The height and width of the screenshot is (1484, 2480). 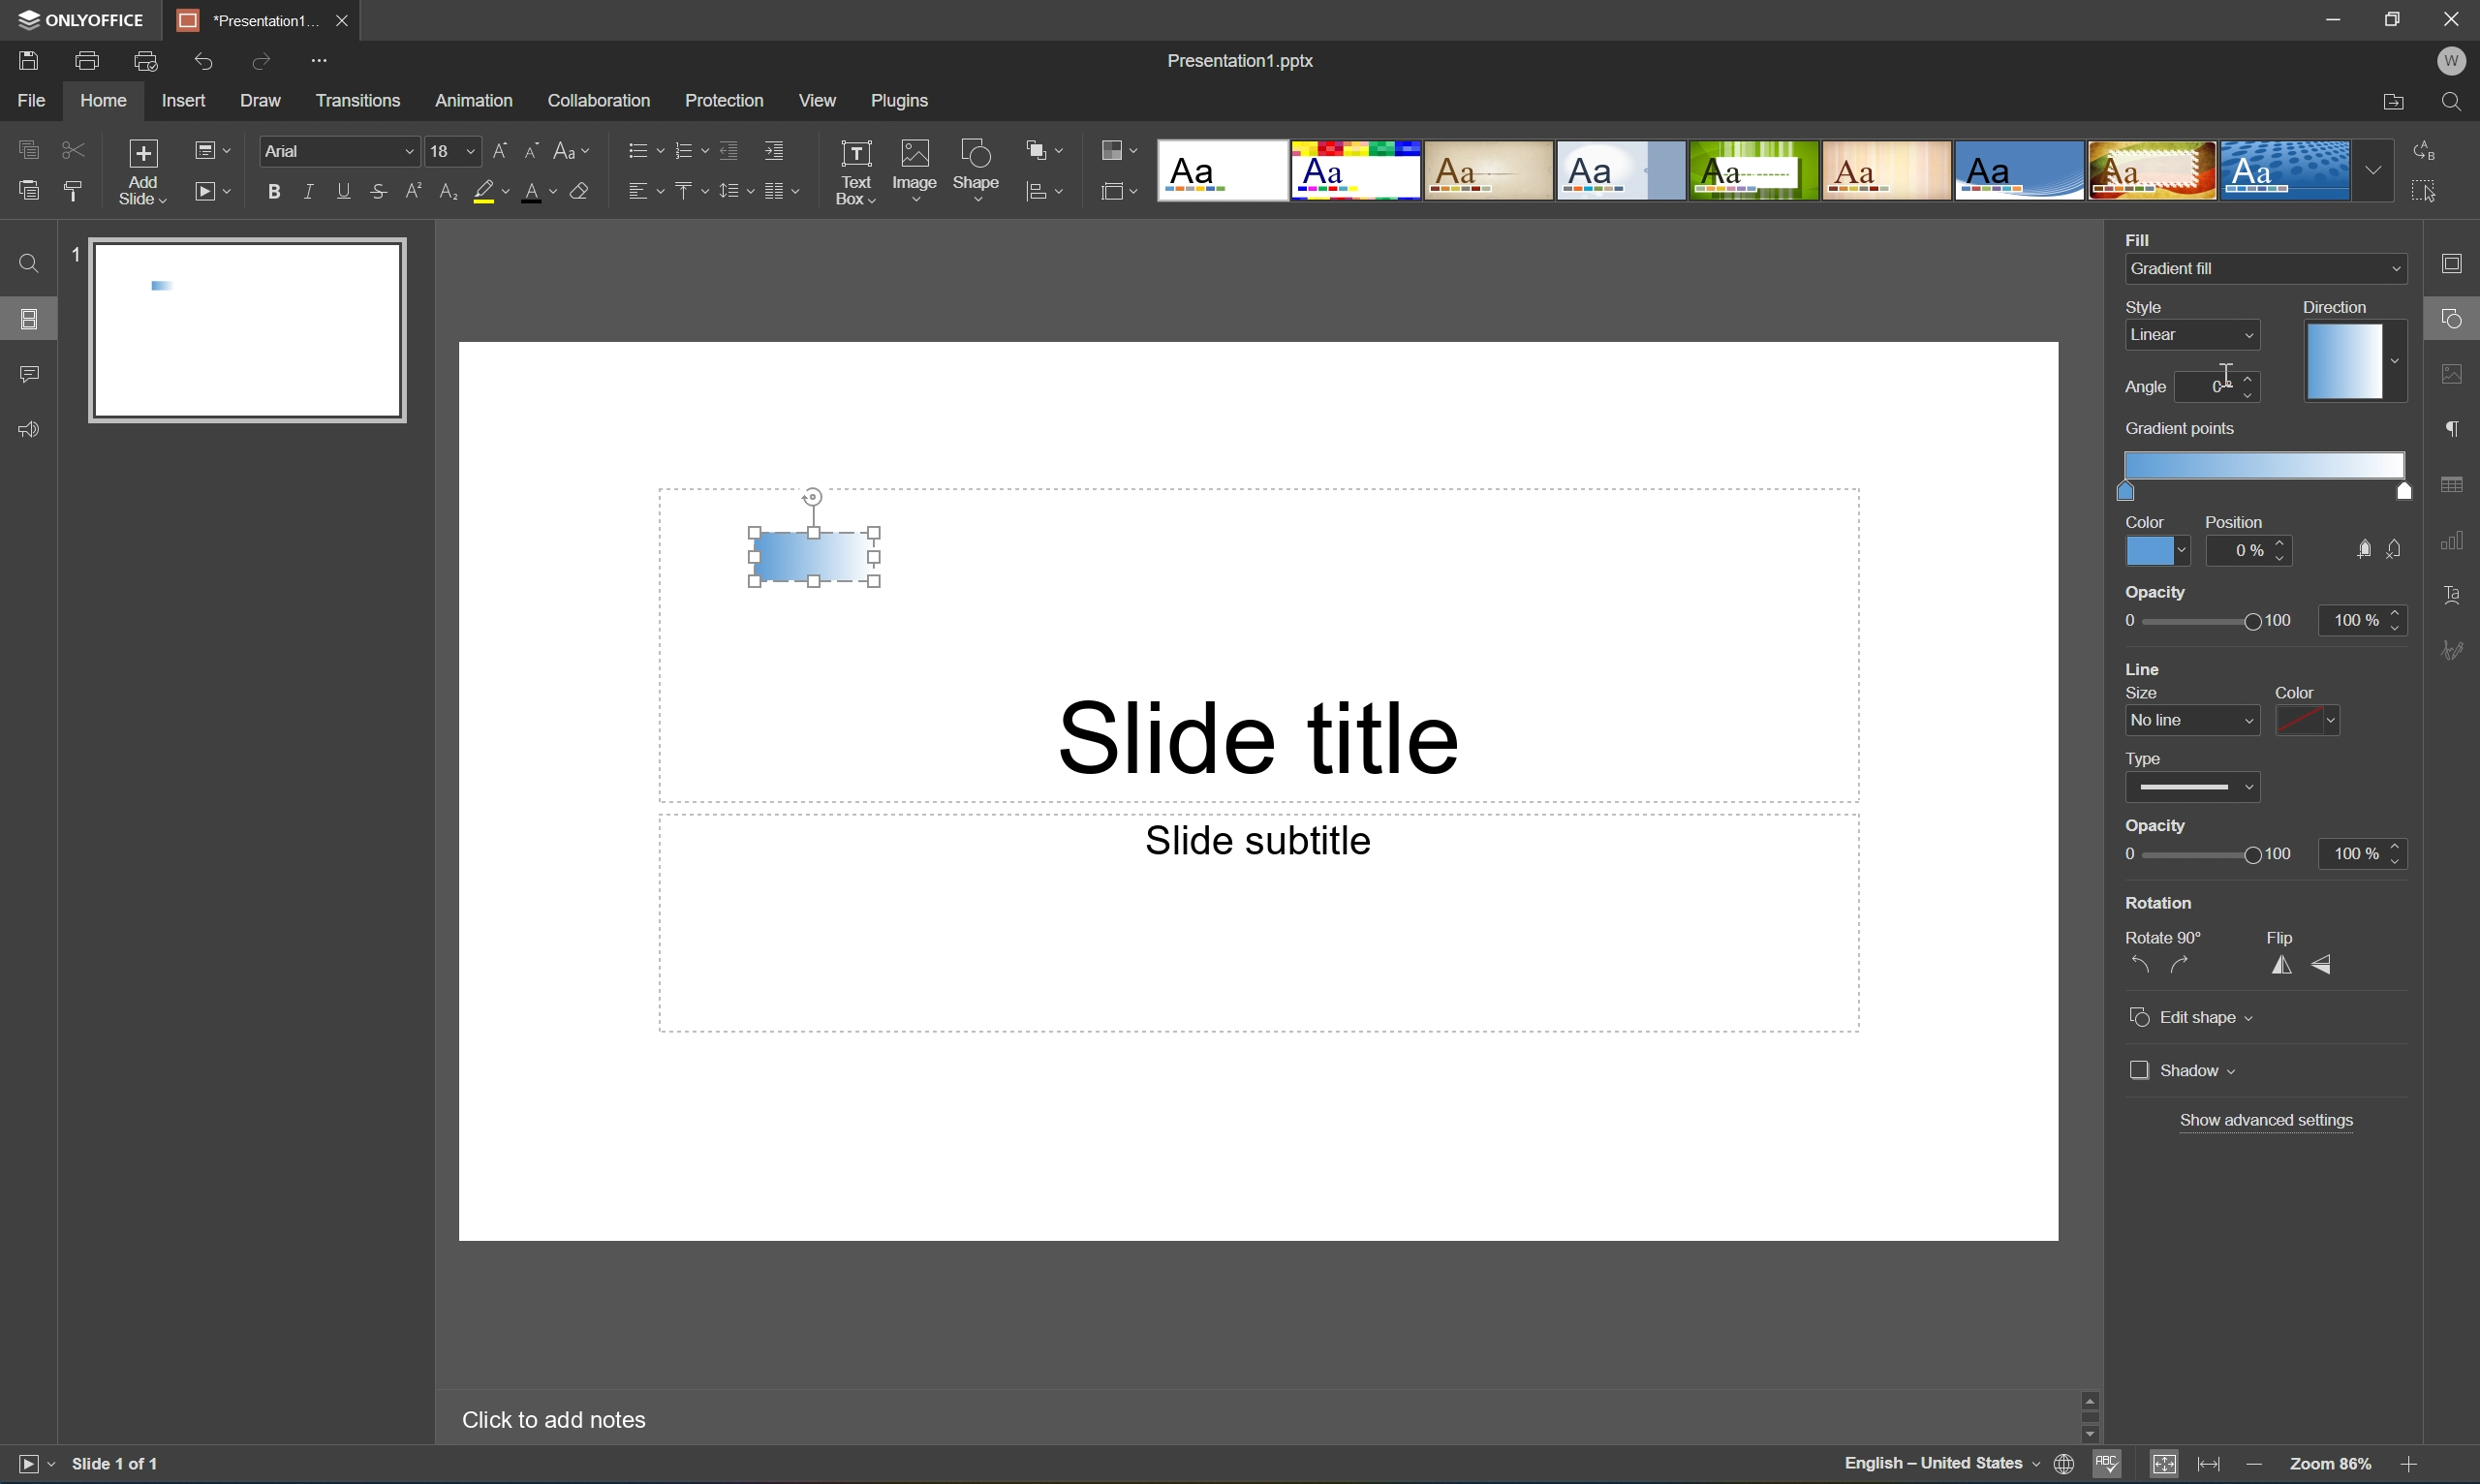 What do you see at coordinates (2349, 364) in the screenshot?
I see `Gradient direction` at bounding box center [2349, 364].